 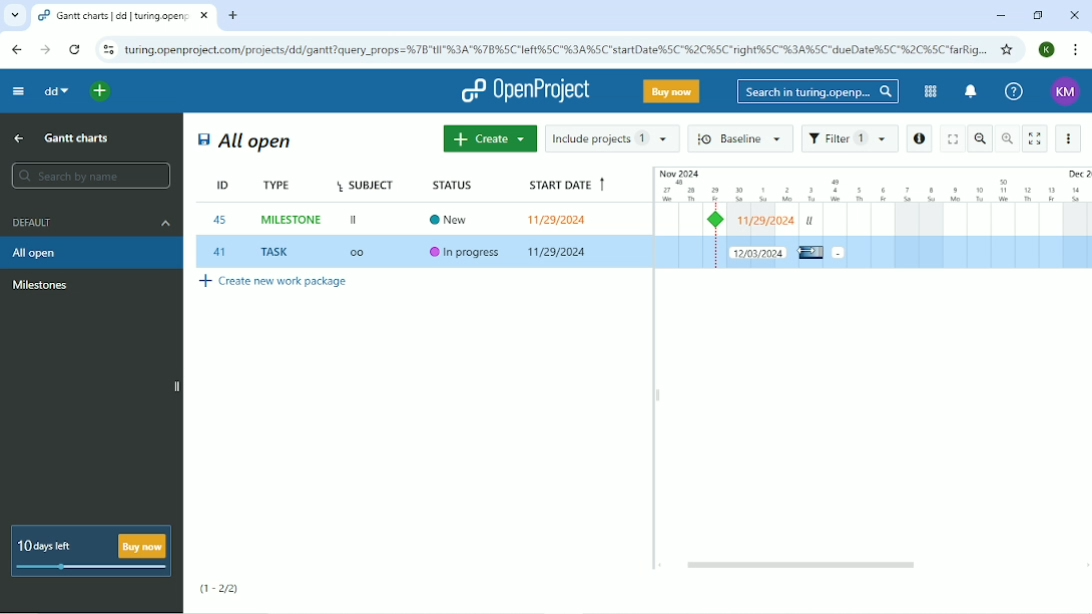 I want to click on Open quick add menu, so click(x=103, y=92).